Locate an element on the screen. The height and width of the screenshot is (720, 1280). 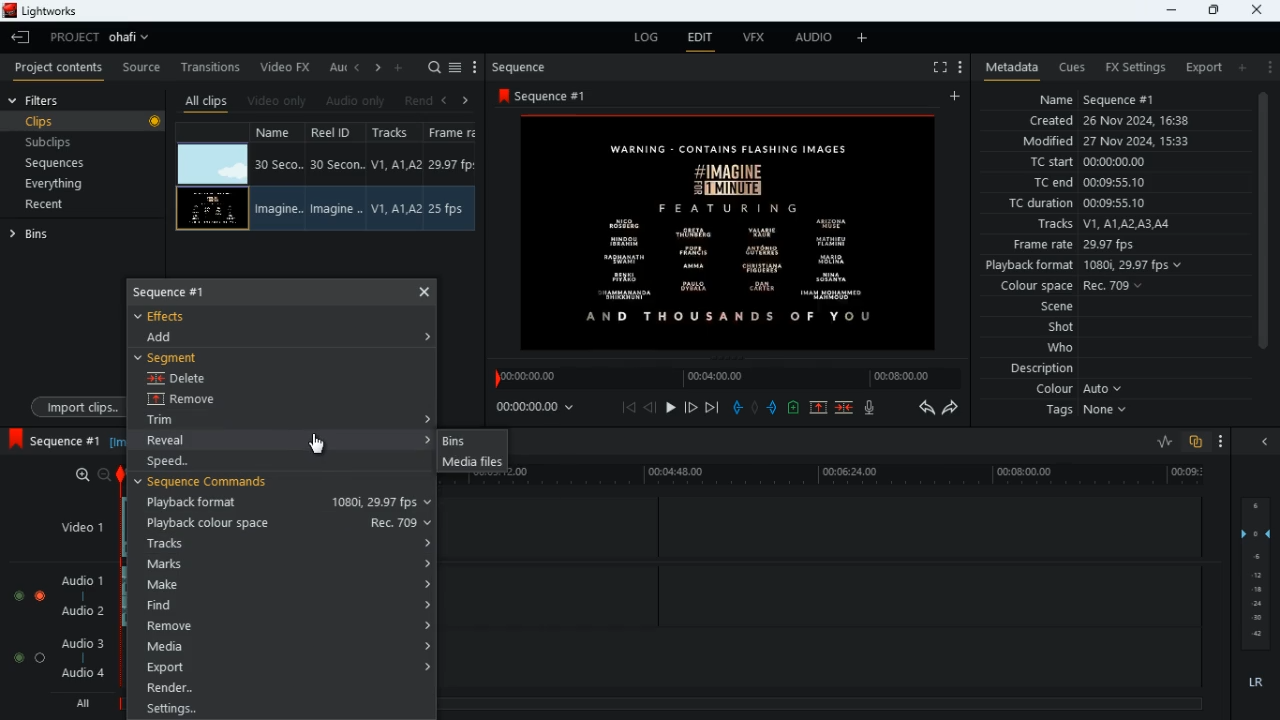
up is located at coordinates (793, 409).